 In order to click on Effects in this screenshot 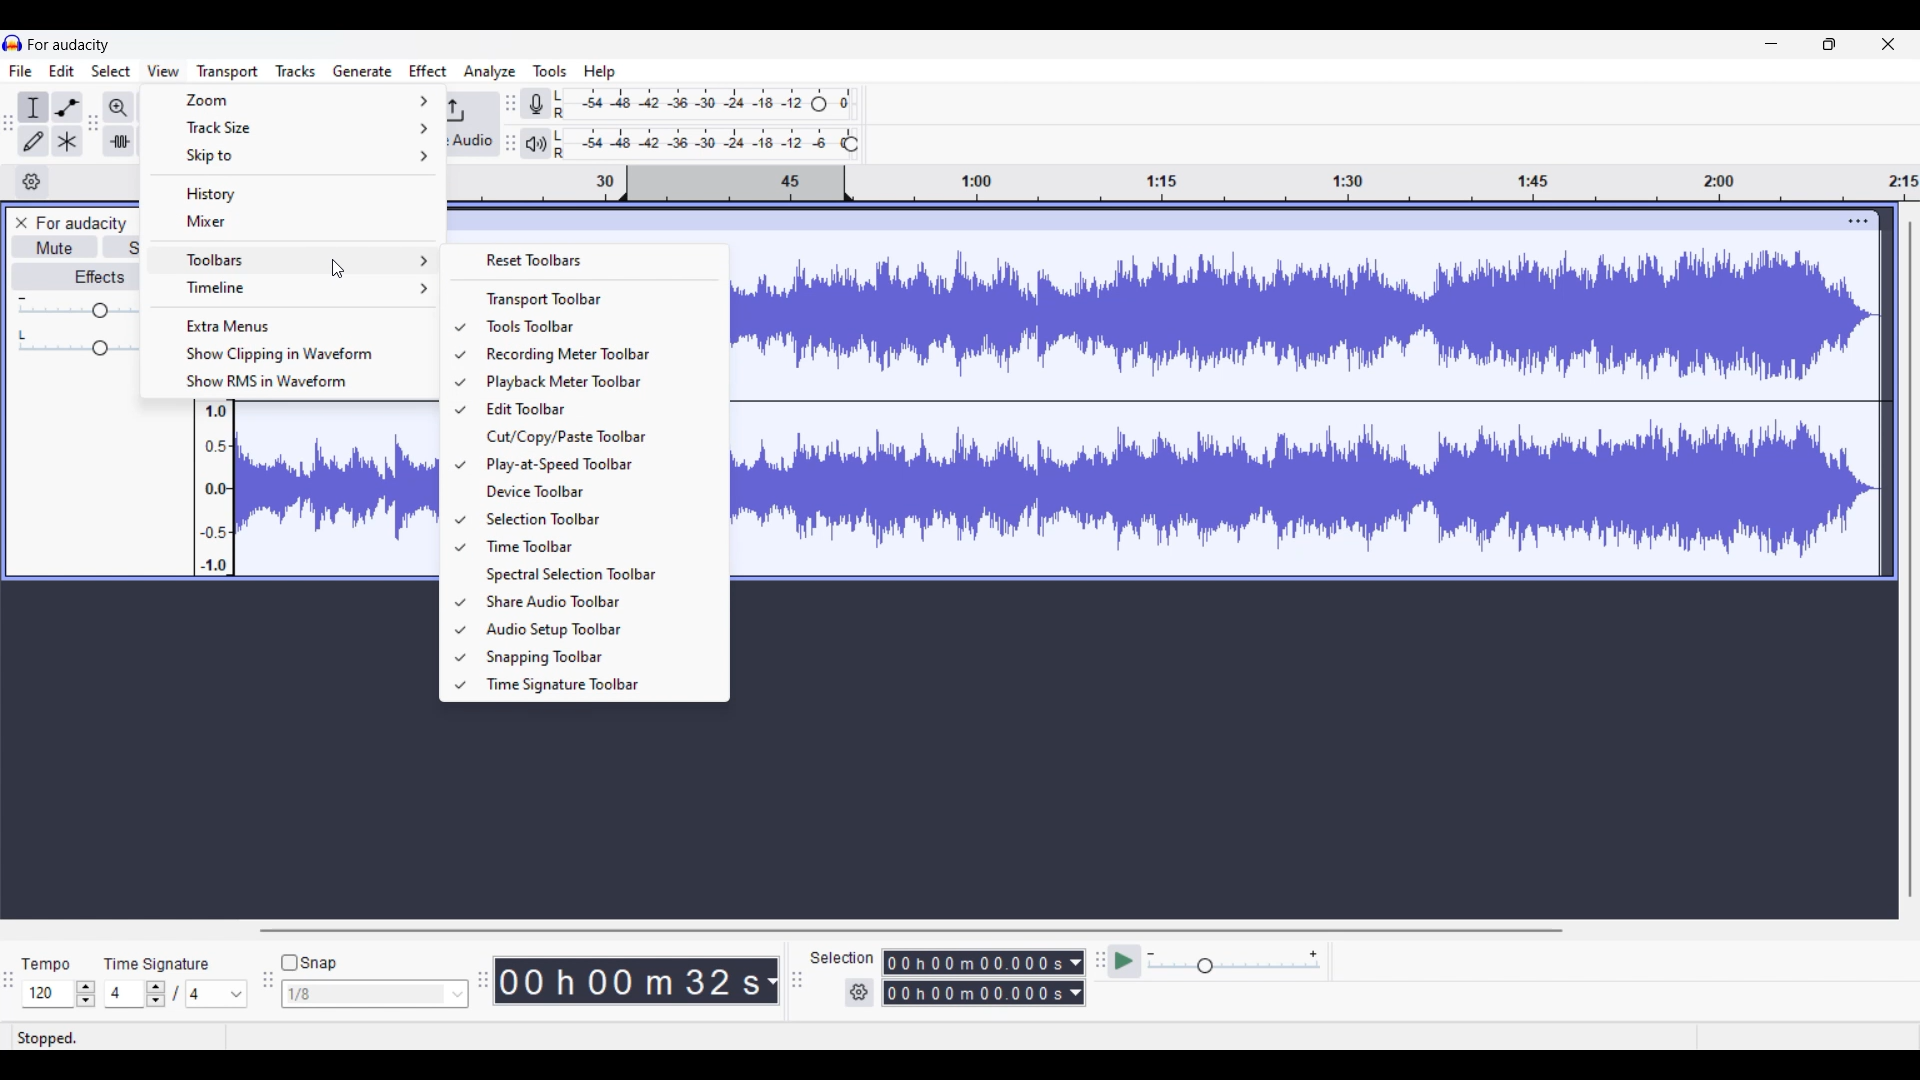, I will do `click(76, 276)`.